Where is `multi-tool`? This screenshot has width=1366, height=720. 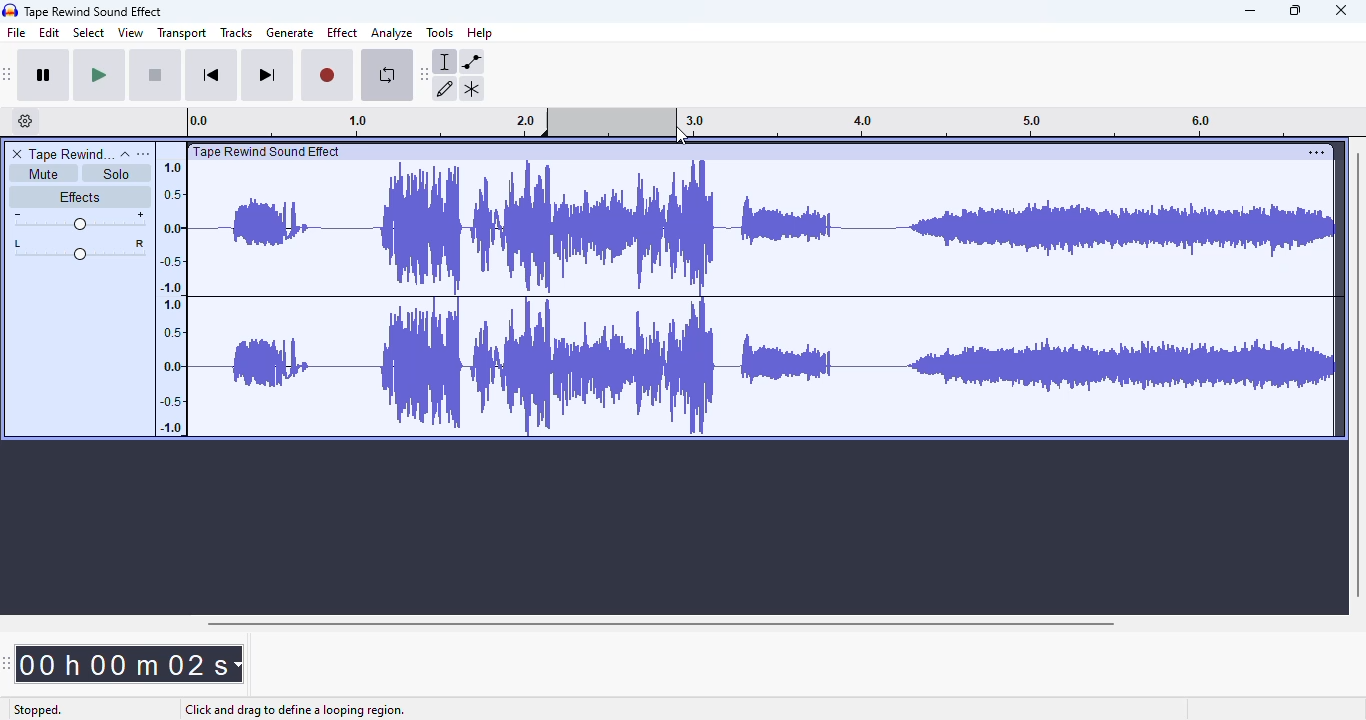 multi-tool is located at coordinates (471, 89).